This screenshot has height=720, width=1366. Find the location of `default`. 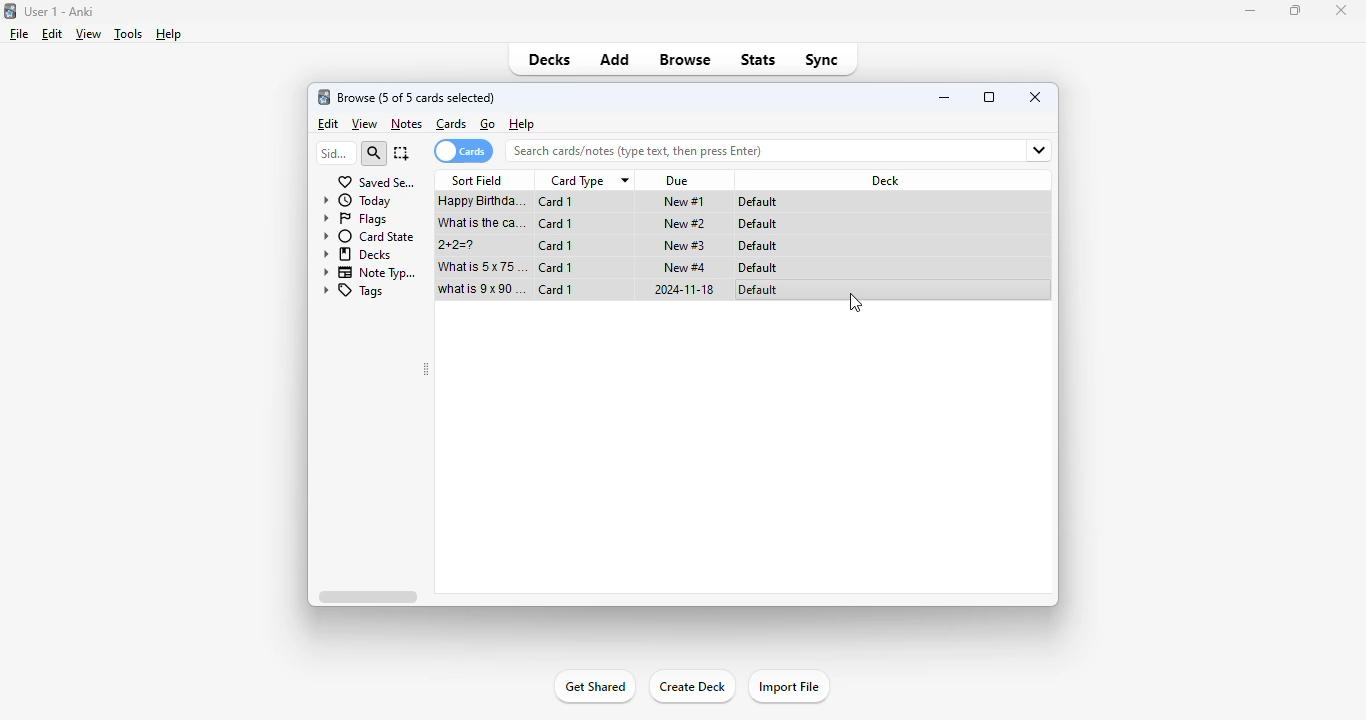

default is located at coordinates (760, 202).